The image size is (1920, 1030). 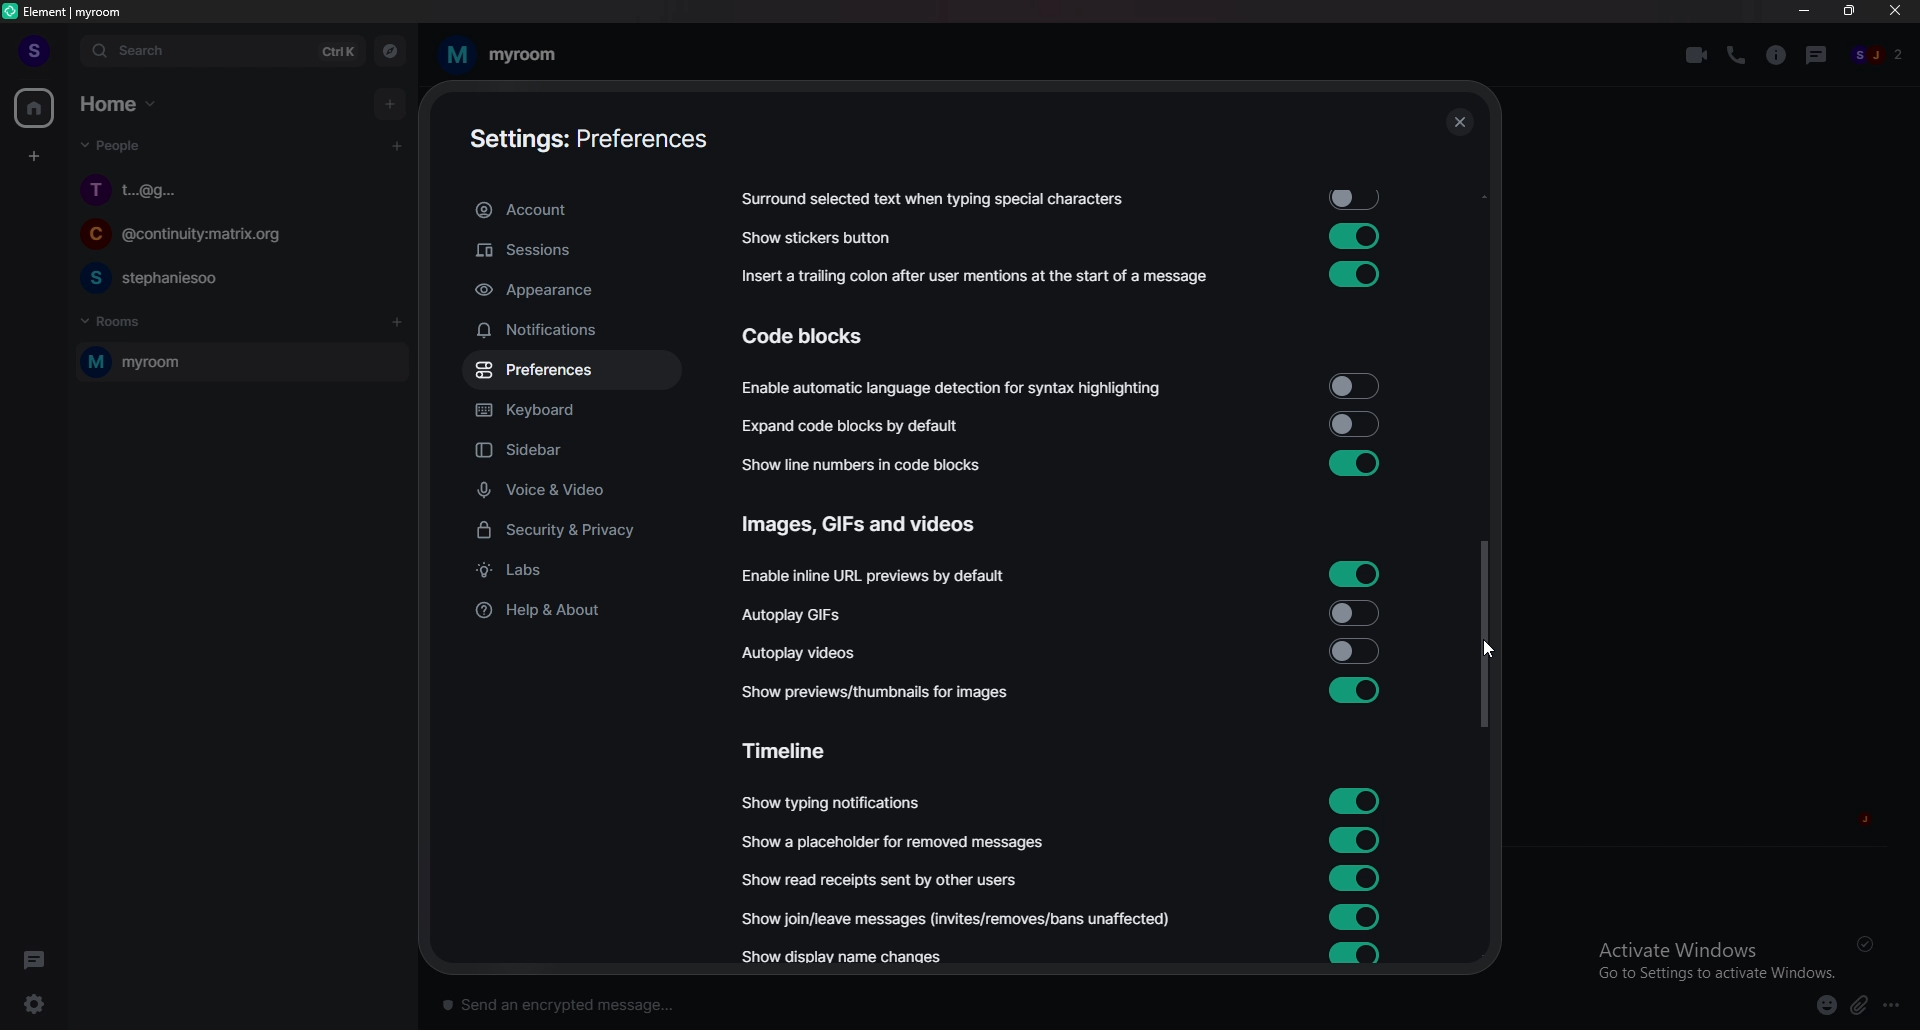 What do you see at coordinates (36, 157) in the screenshot?
I see `create a space` at bounding box center [36, 157].